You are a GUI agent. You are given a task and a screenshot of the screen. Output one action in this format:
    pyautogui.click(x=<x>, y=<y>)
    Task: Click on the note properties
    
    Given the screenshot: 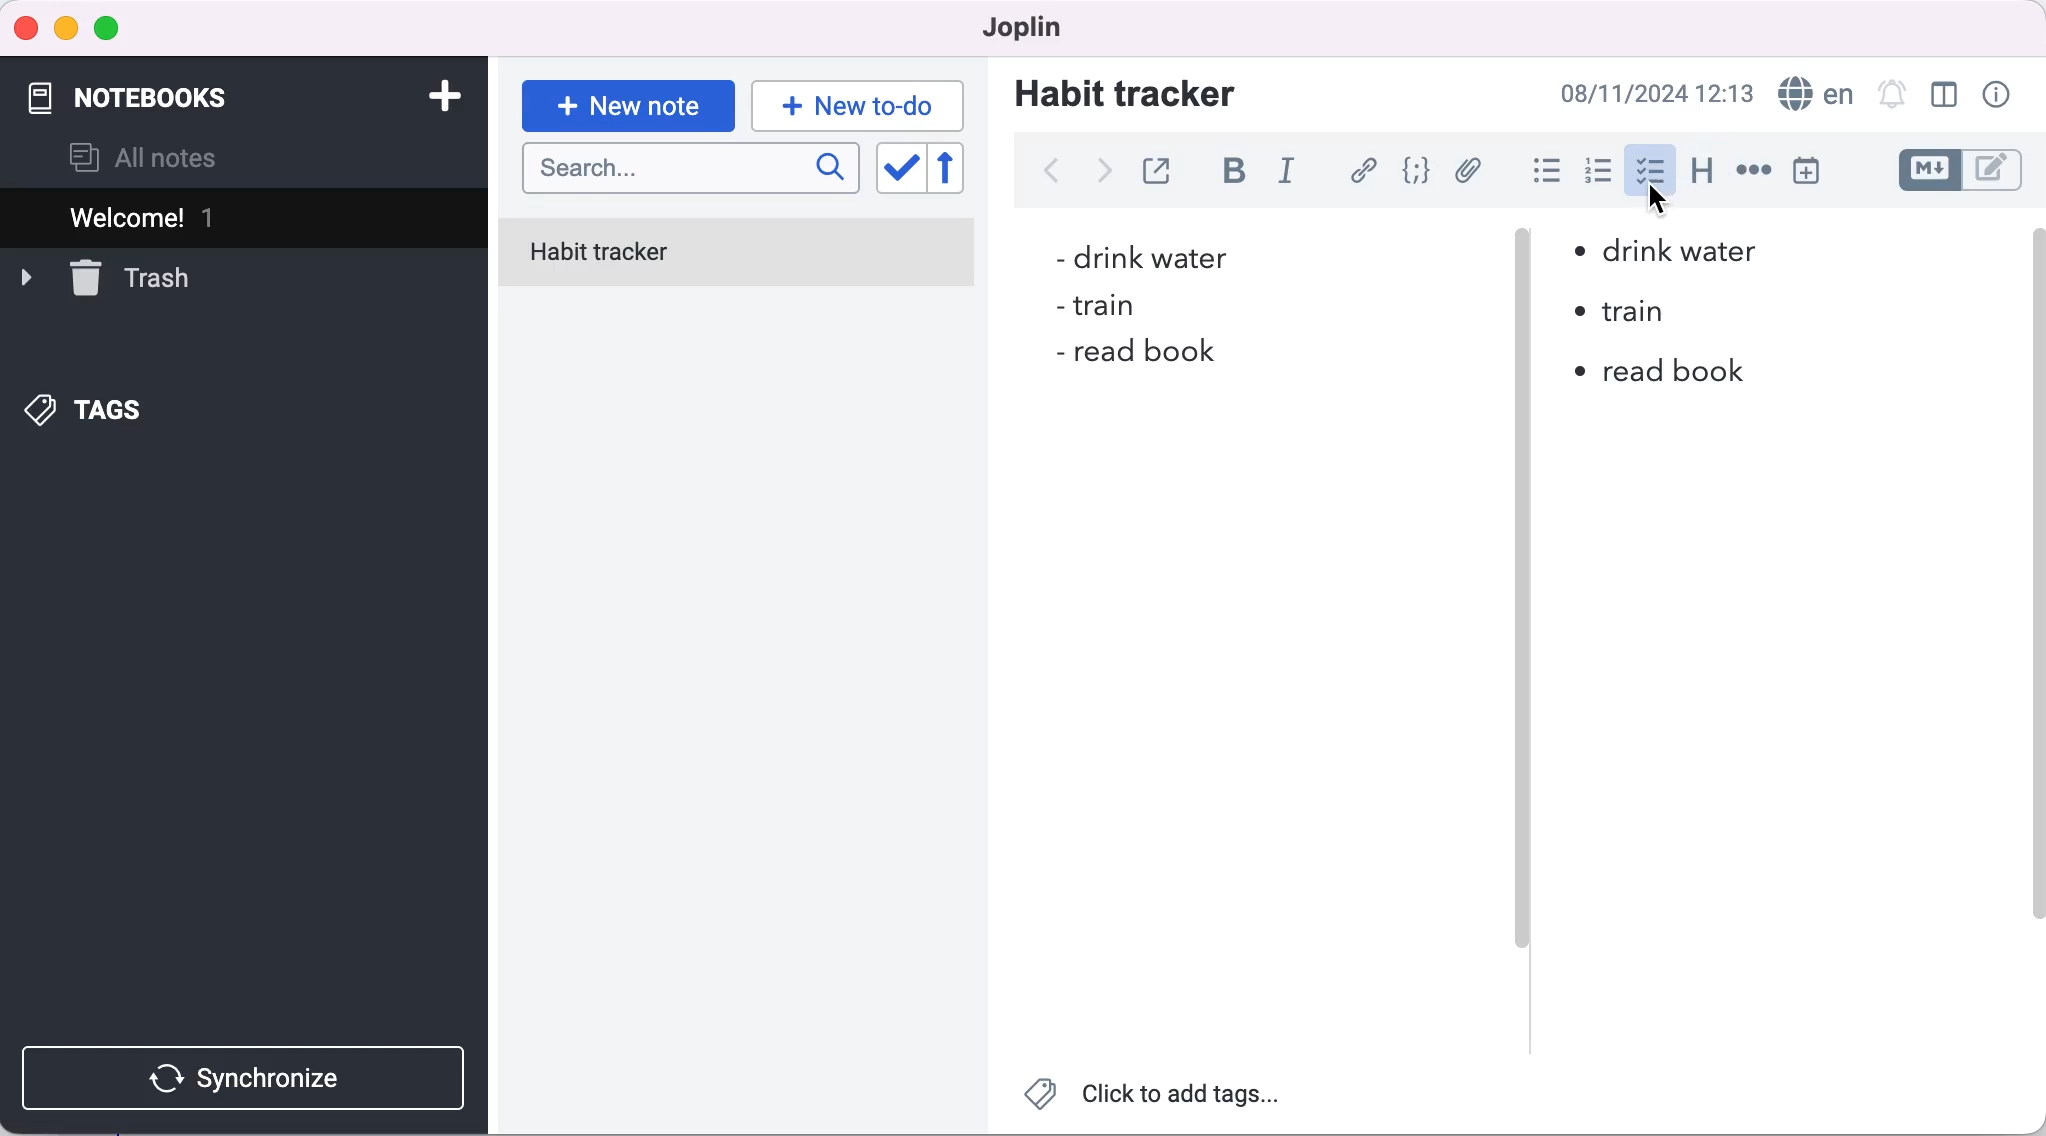 What is the action you would take?
    pyautogui.click(x=1999, y=95)
    